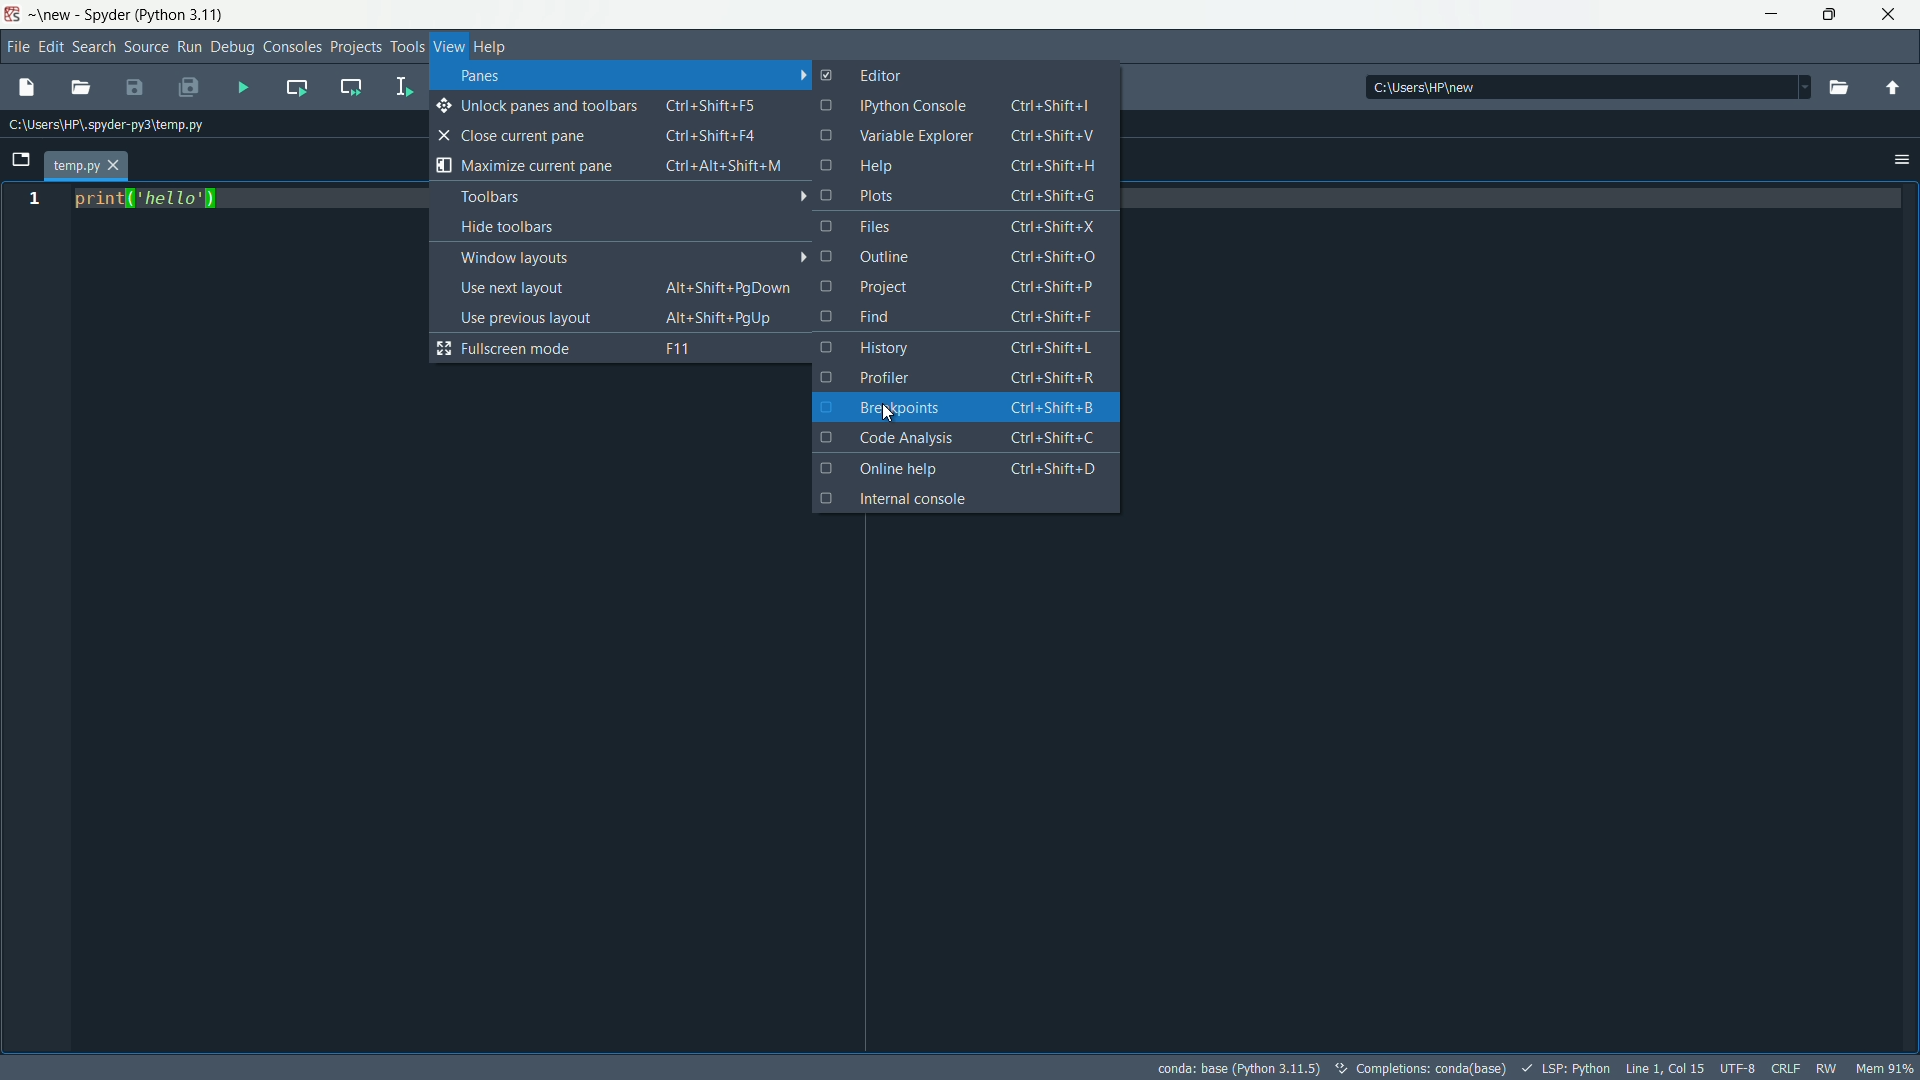  I want to click on mem 90%, so click(1888, 1069).